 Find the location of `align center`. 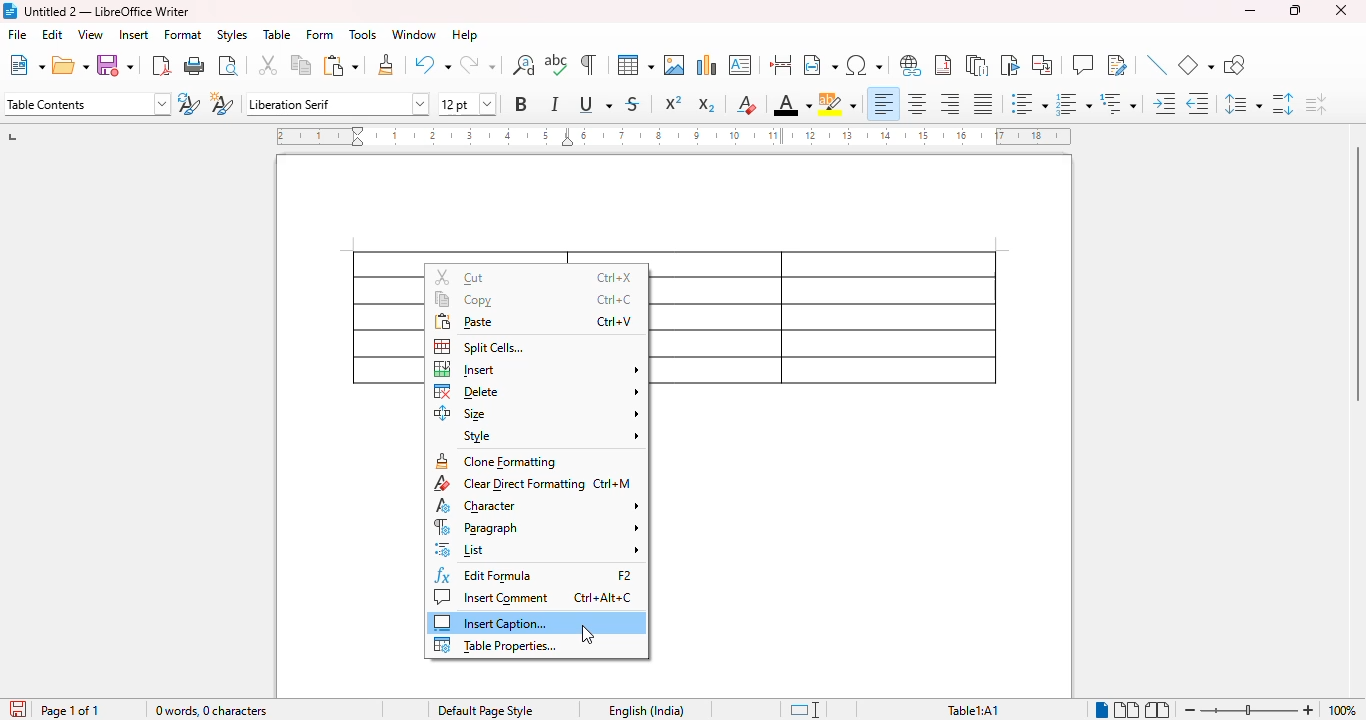

align center is located at coordinates (917, 104).